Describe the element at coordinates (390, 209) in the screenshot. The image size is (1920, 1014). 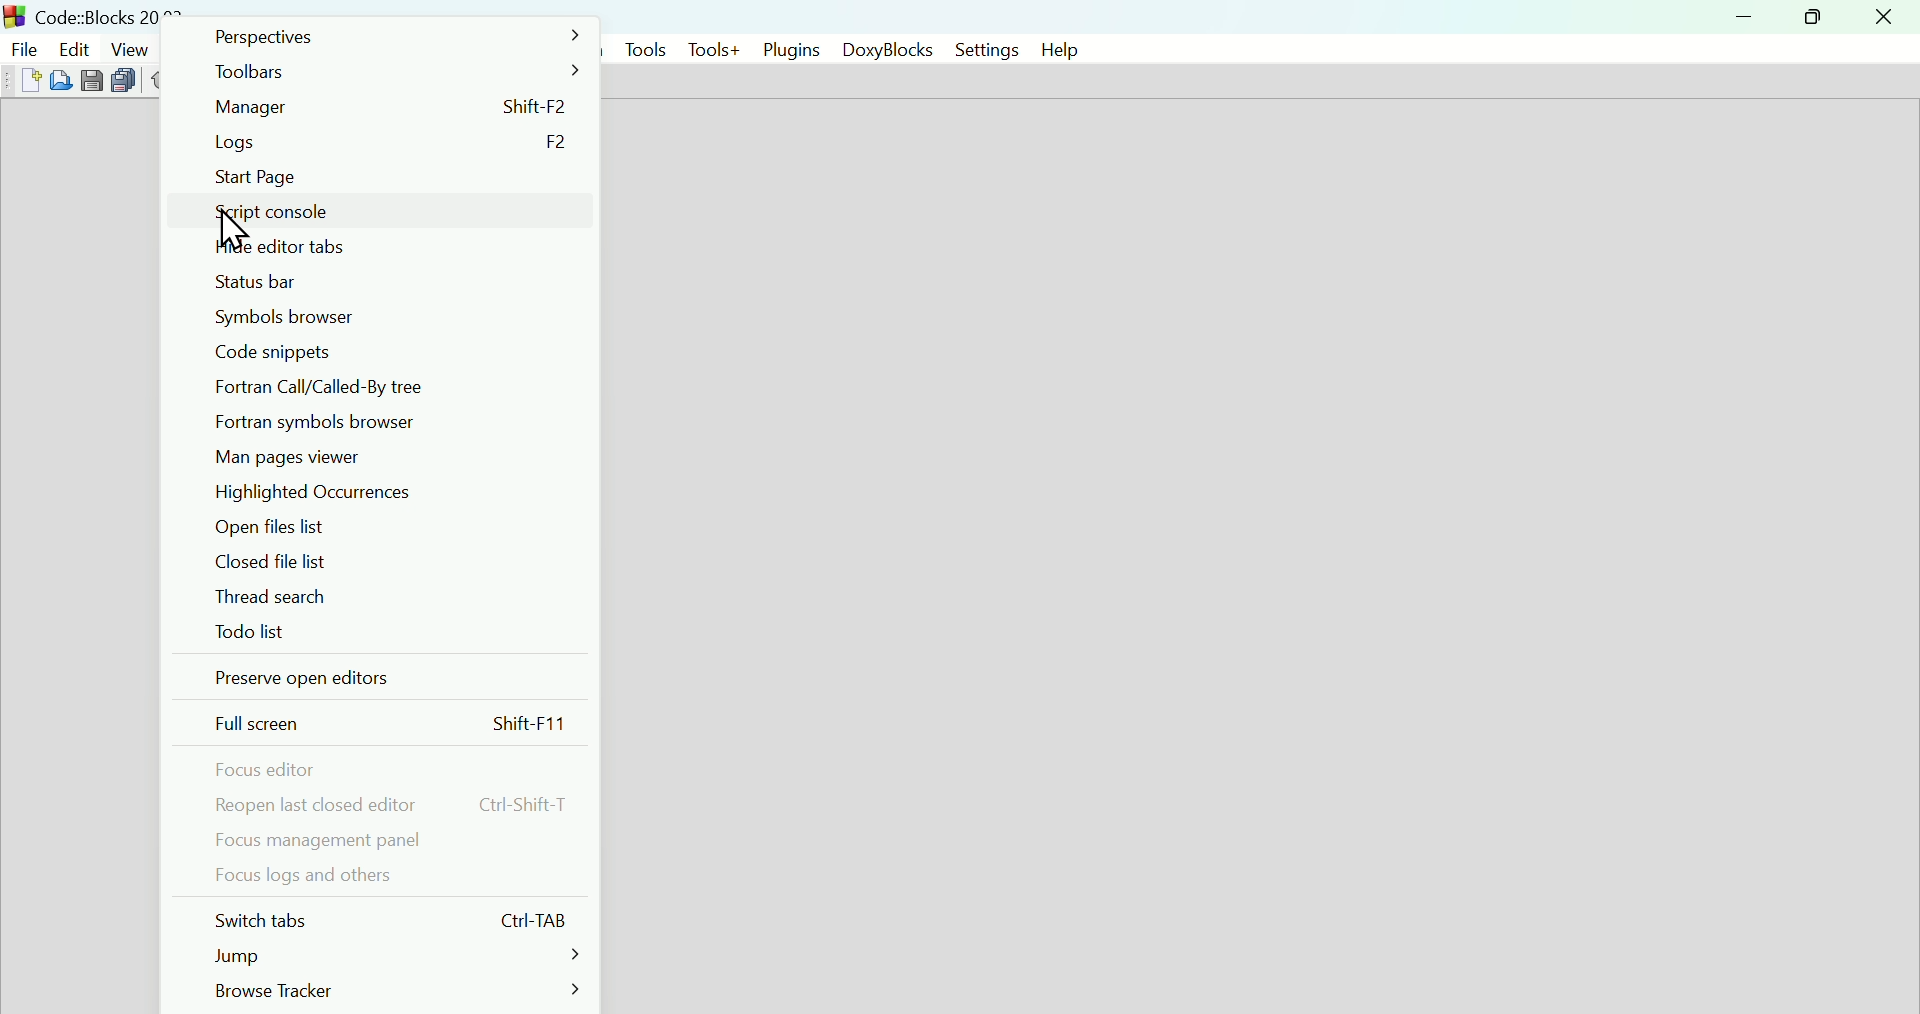
I see `Script console` at that location.